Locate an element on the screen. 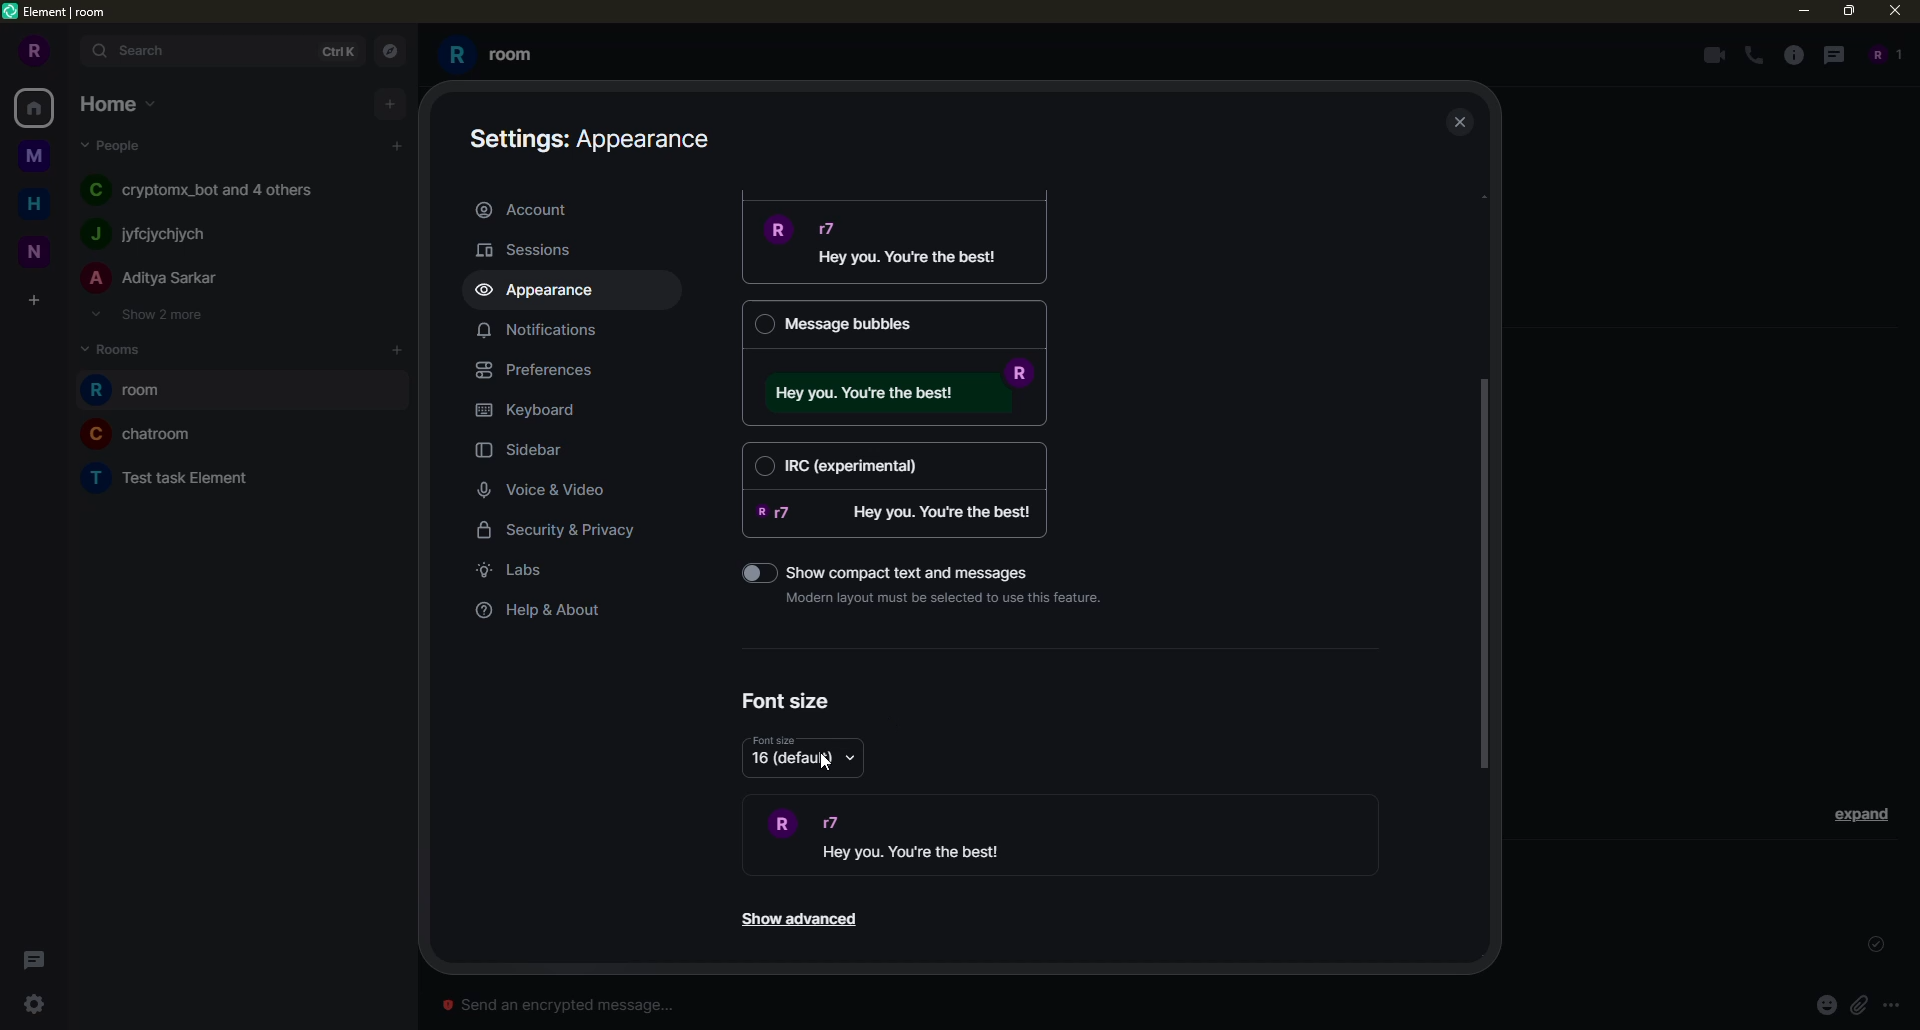 The width and height of the screenshot is (1920, 1030). element is located at coordinates (58, 13).